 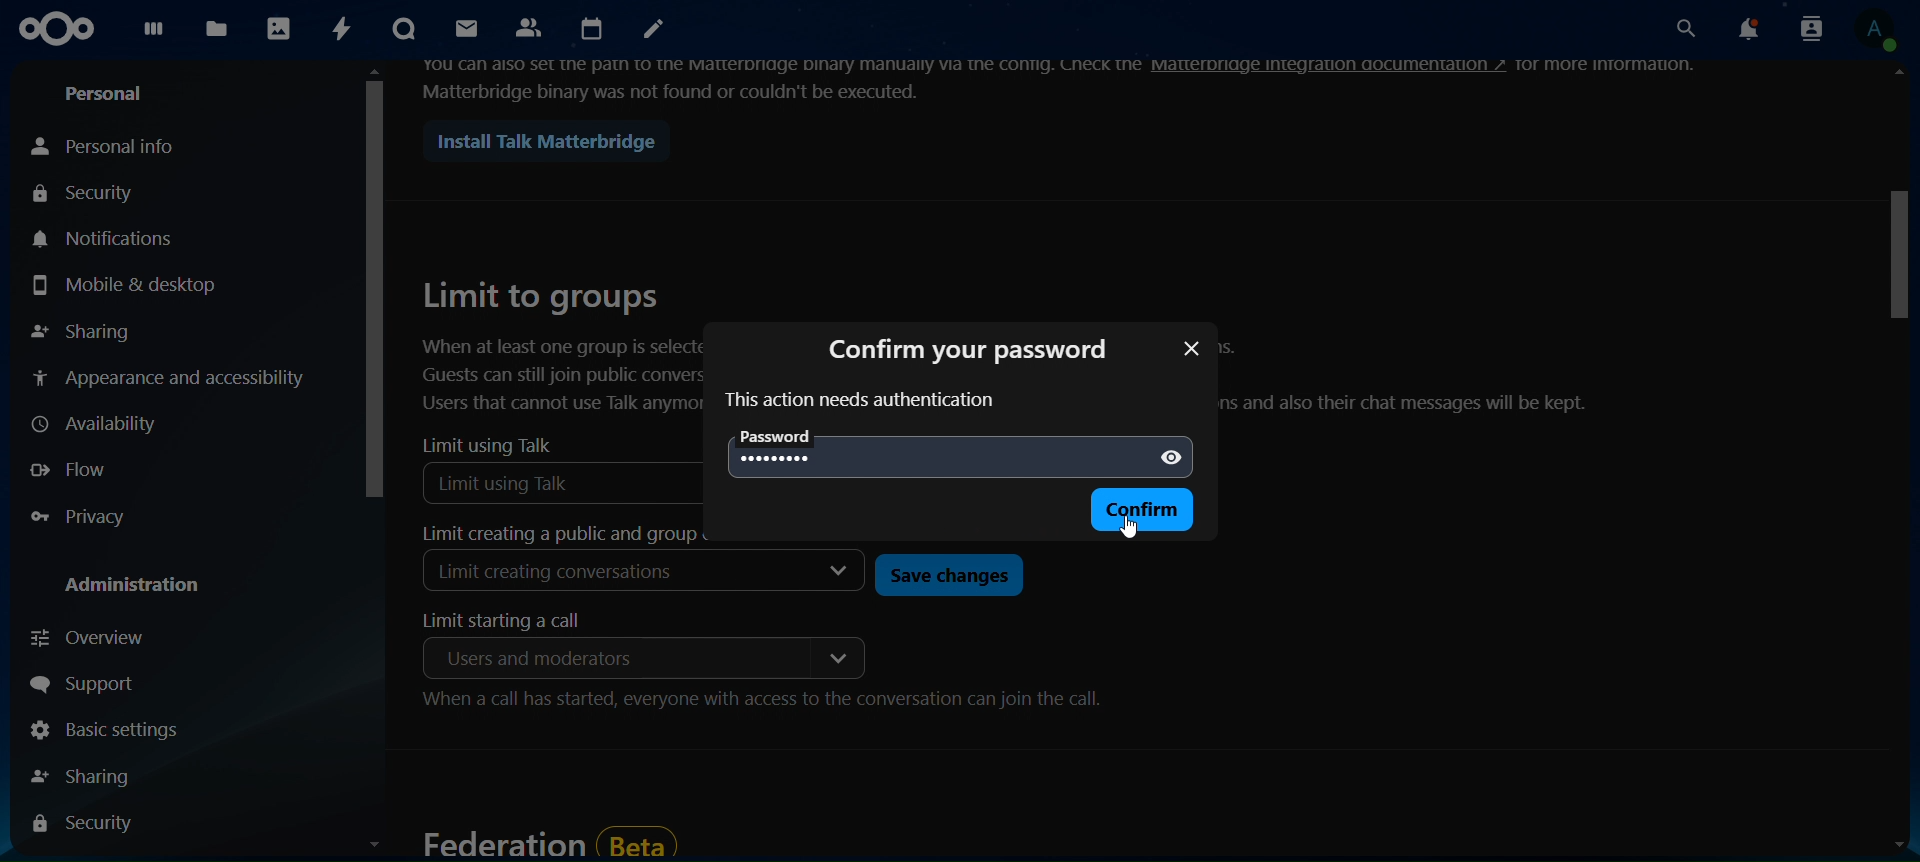 I want to click on scroll bar, so click(x=376, y=466).